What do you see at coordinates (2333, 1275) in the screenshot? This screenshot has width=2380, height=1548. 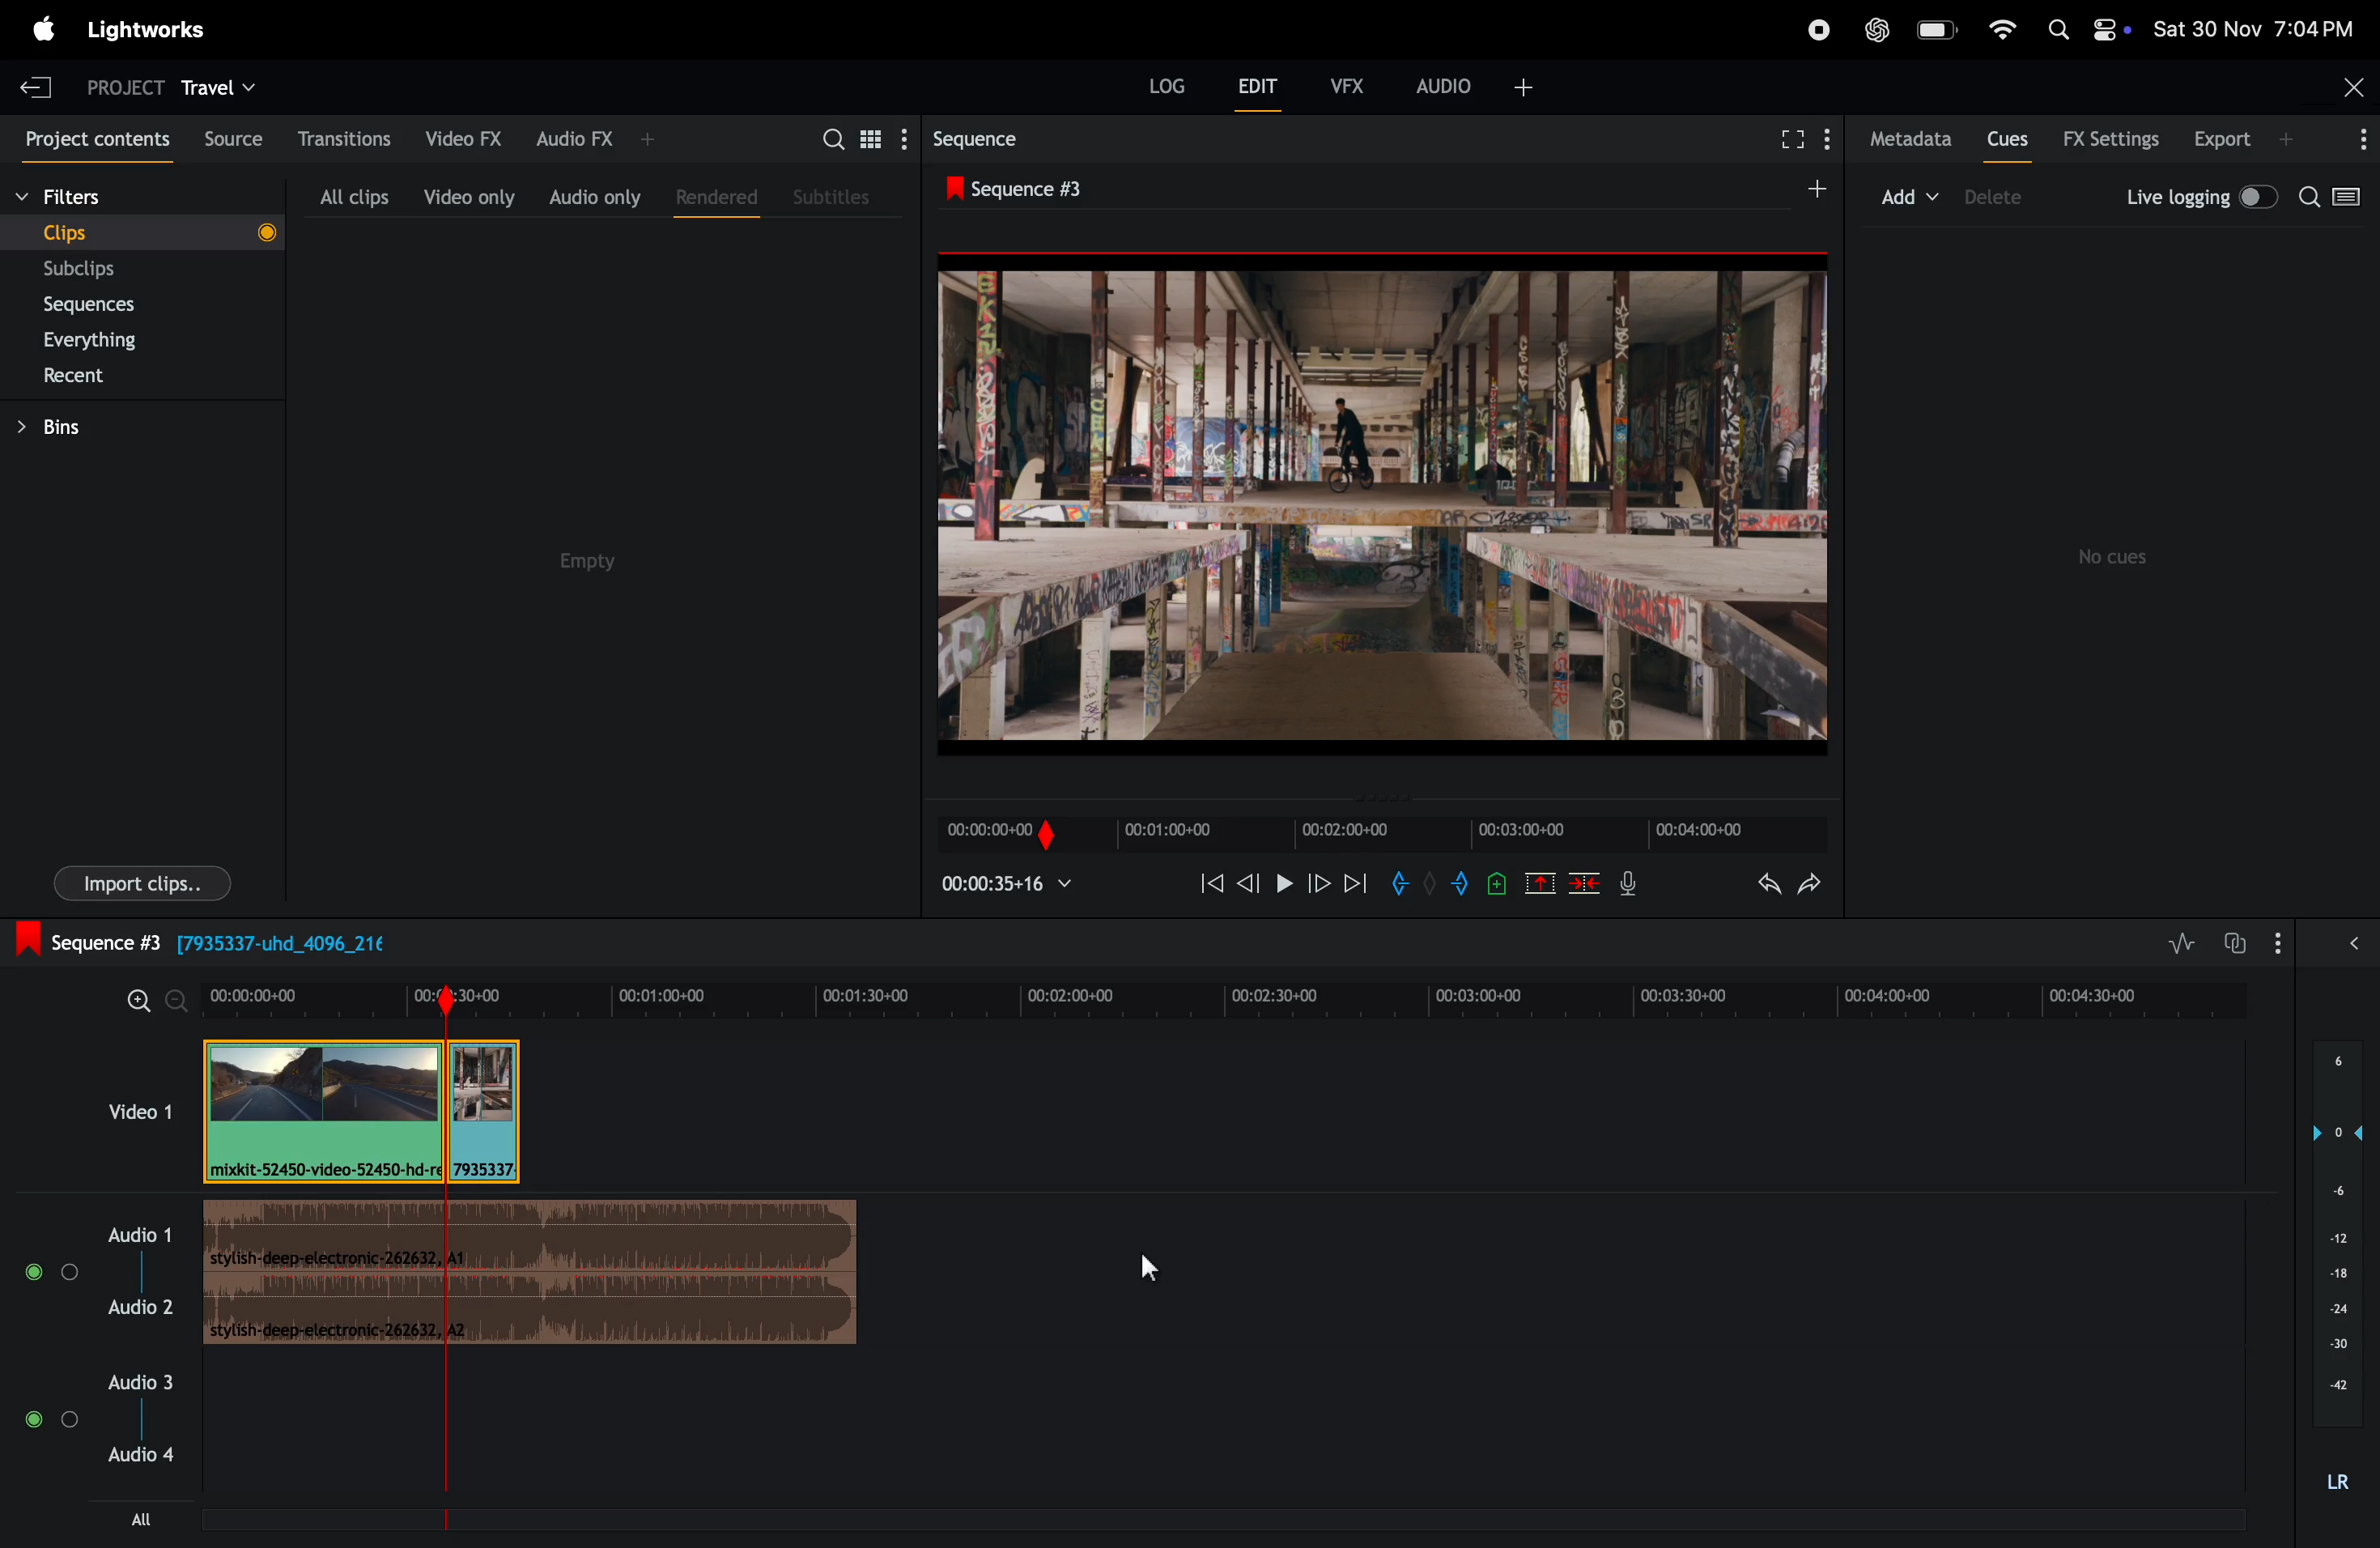 I see `-18 (layers)` at bounding box center [2333, 1275].